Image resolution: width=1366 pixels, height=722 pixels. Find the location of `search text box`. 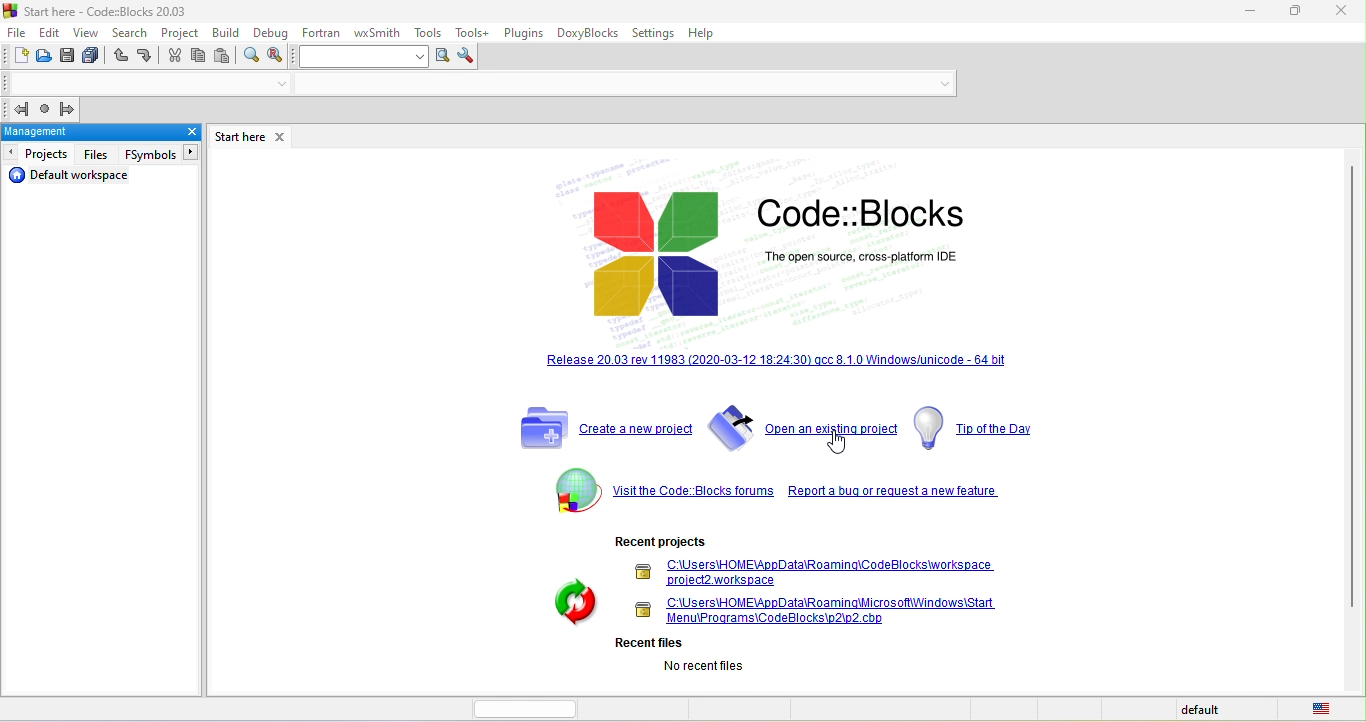

search text box is located at coordinates (365, 57).